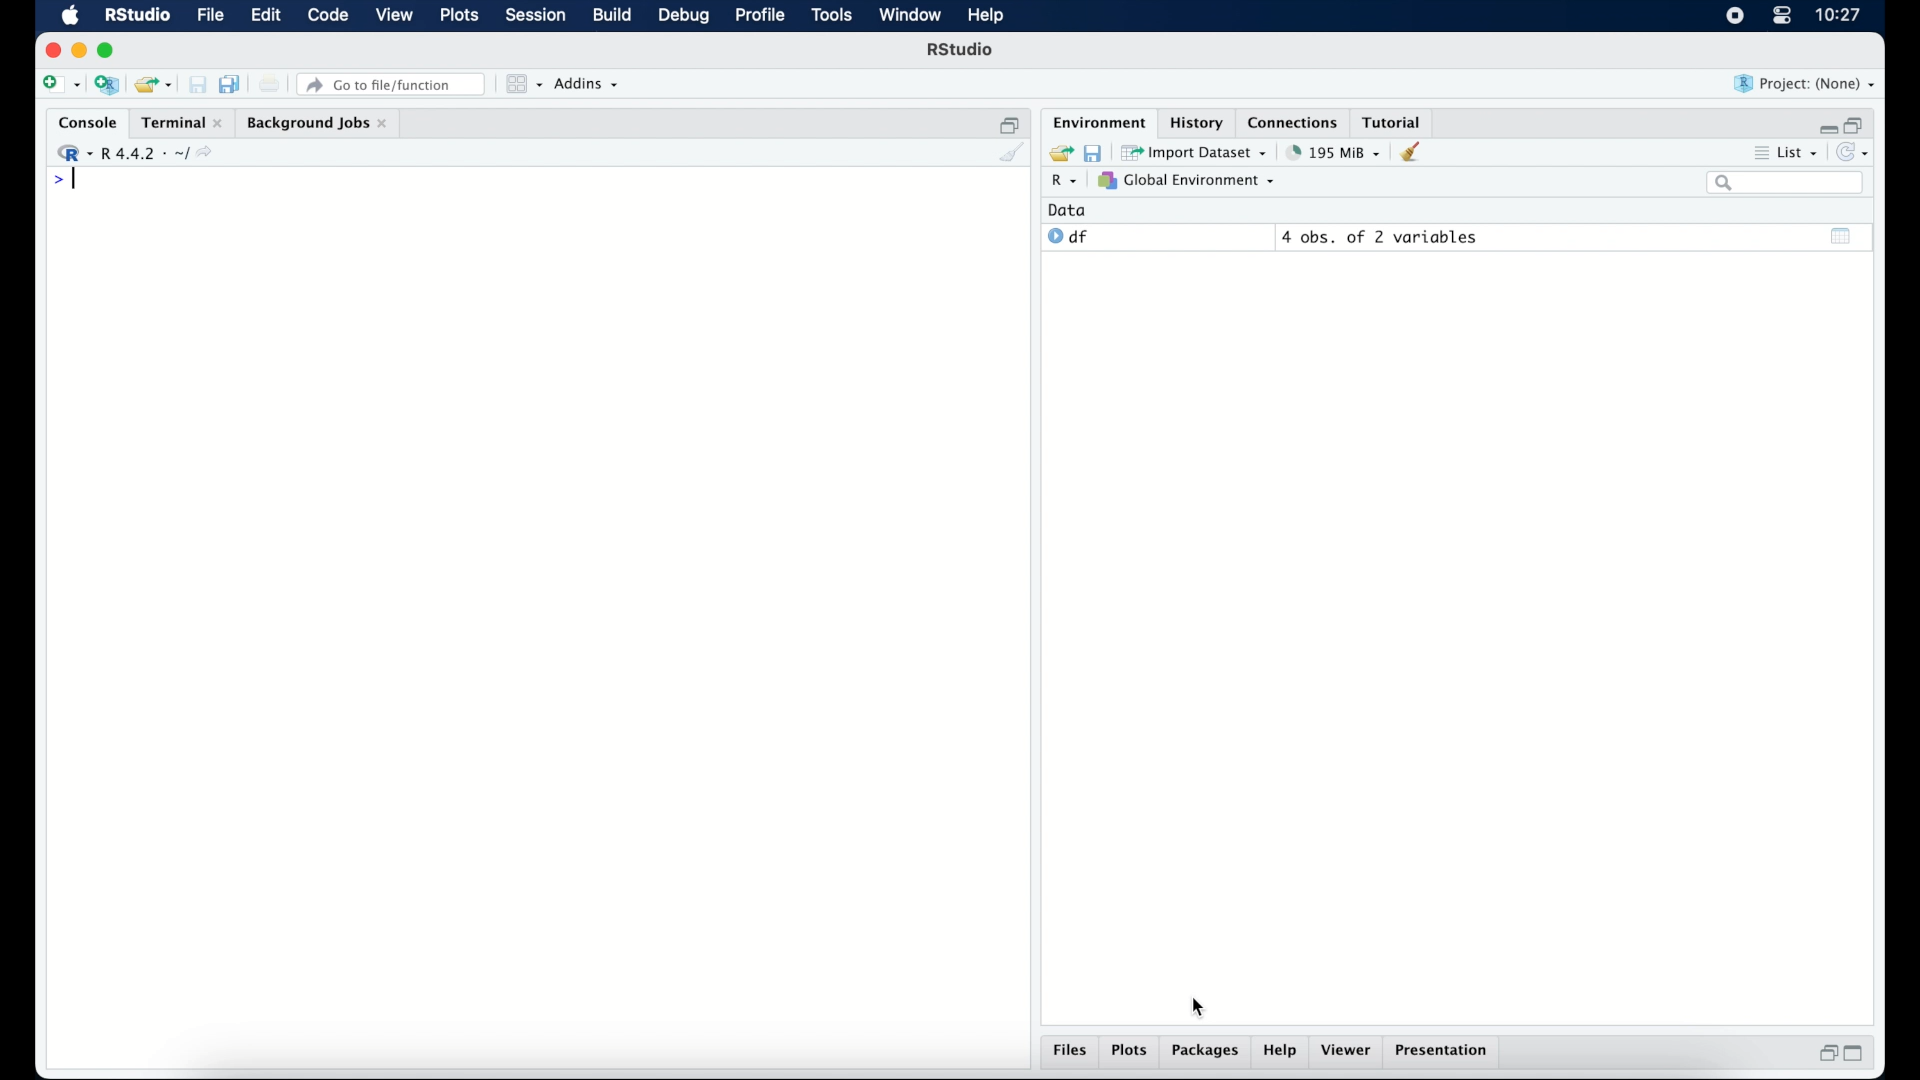  What do you see at coordinates (1858, 123) in the screenshot?
I see `restore down` at bounding box center [1858, 123].